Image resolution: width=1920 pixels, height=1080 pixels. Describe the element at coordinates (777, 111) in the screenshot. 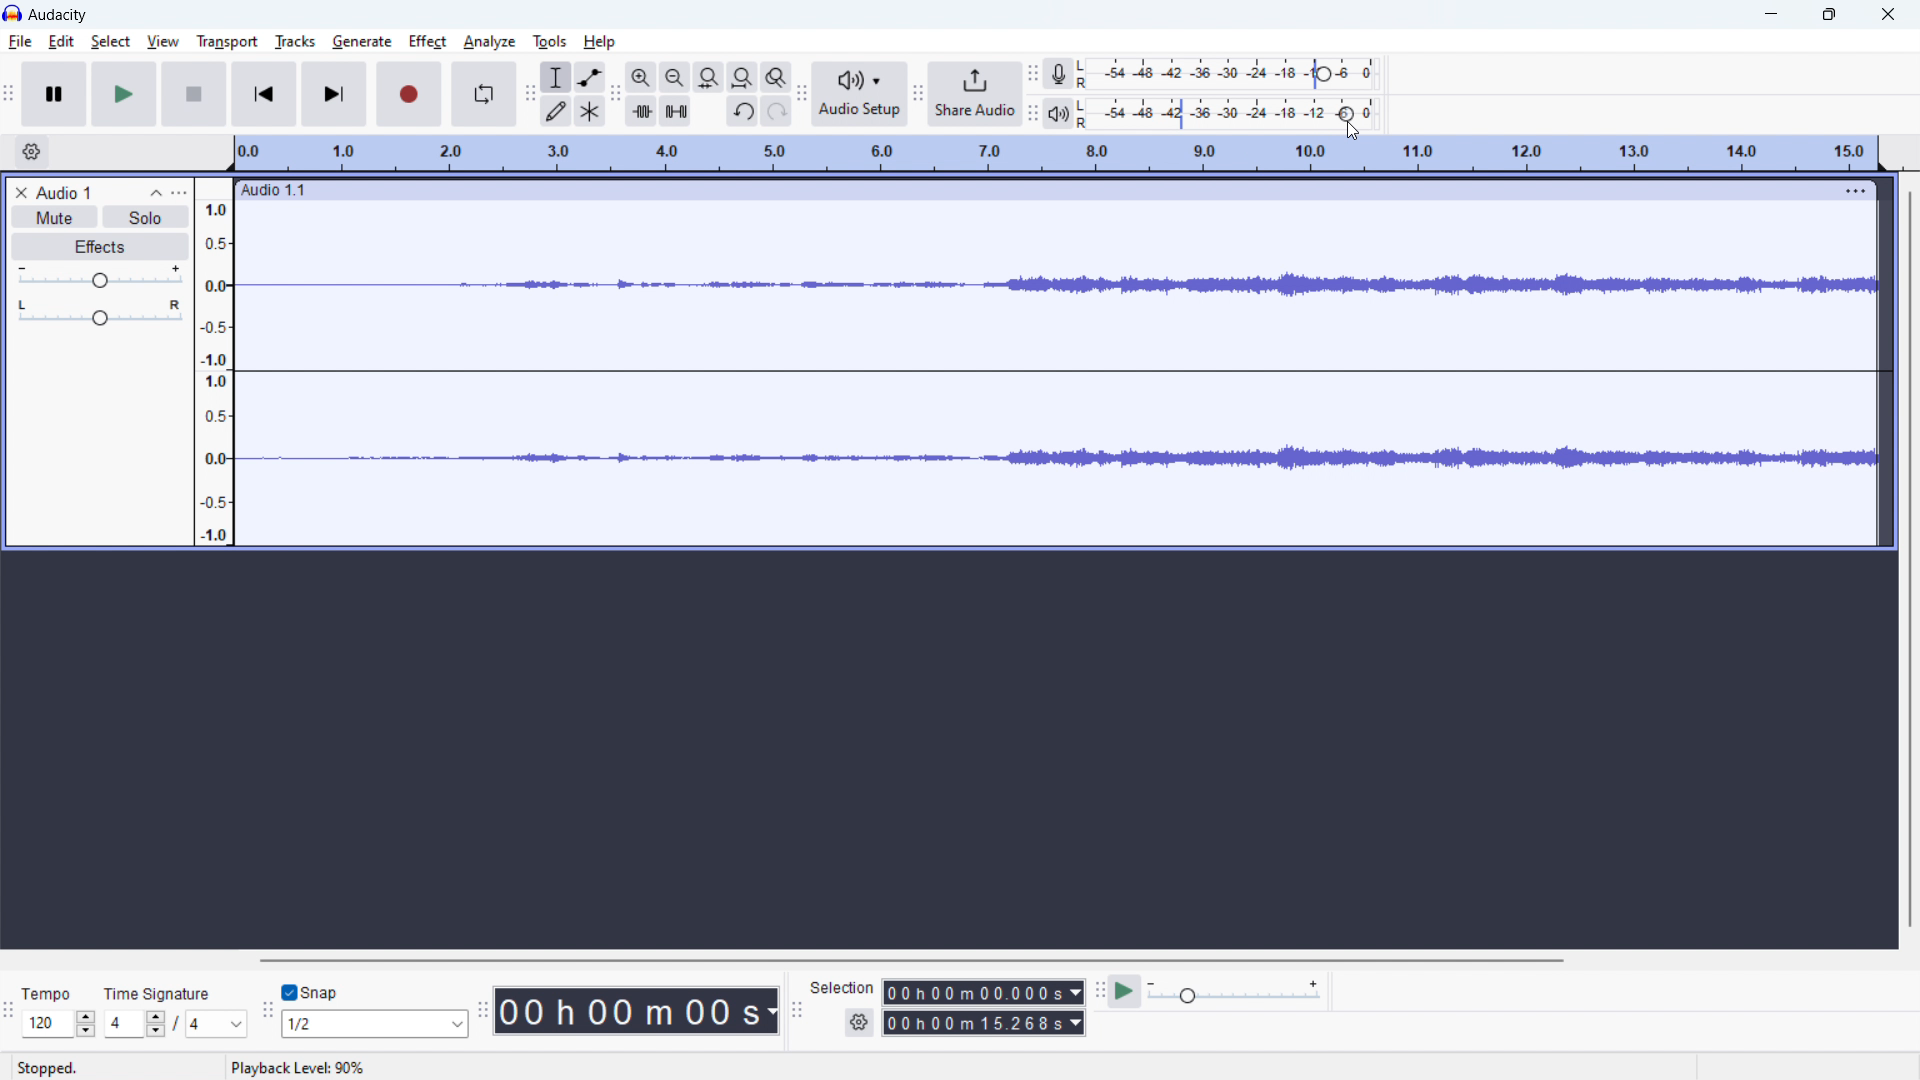

I see `redo` at that location.